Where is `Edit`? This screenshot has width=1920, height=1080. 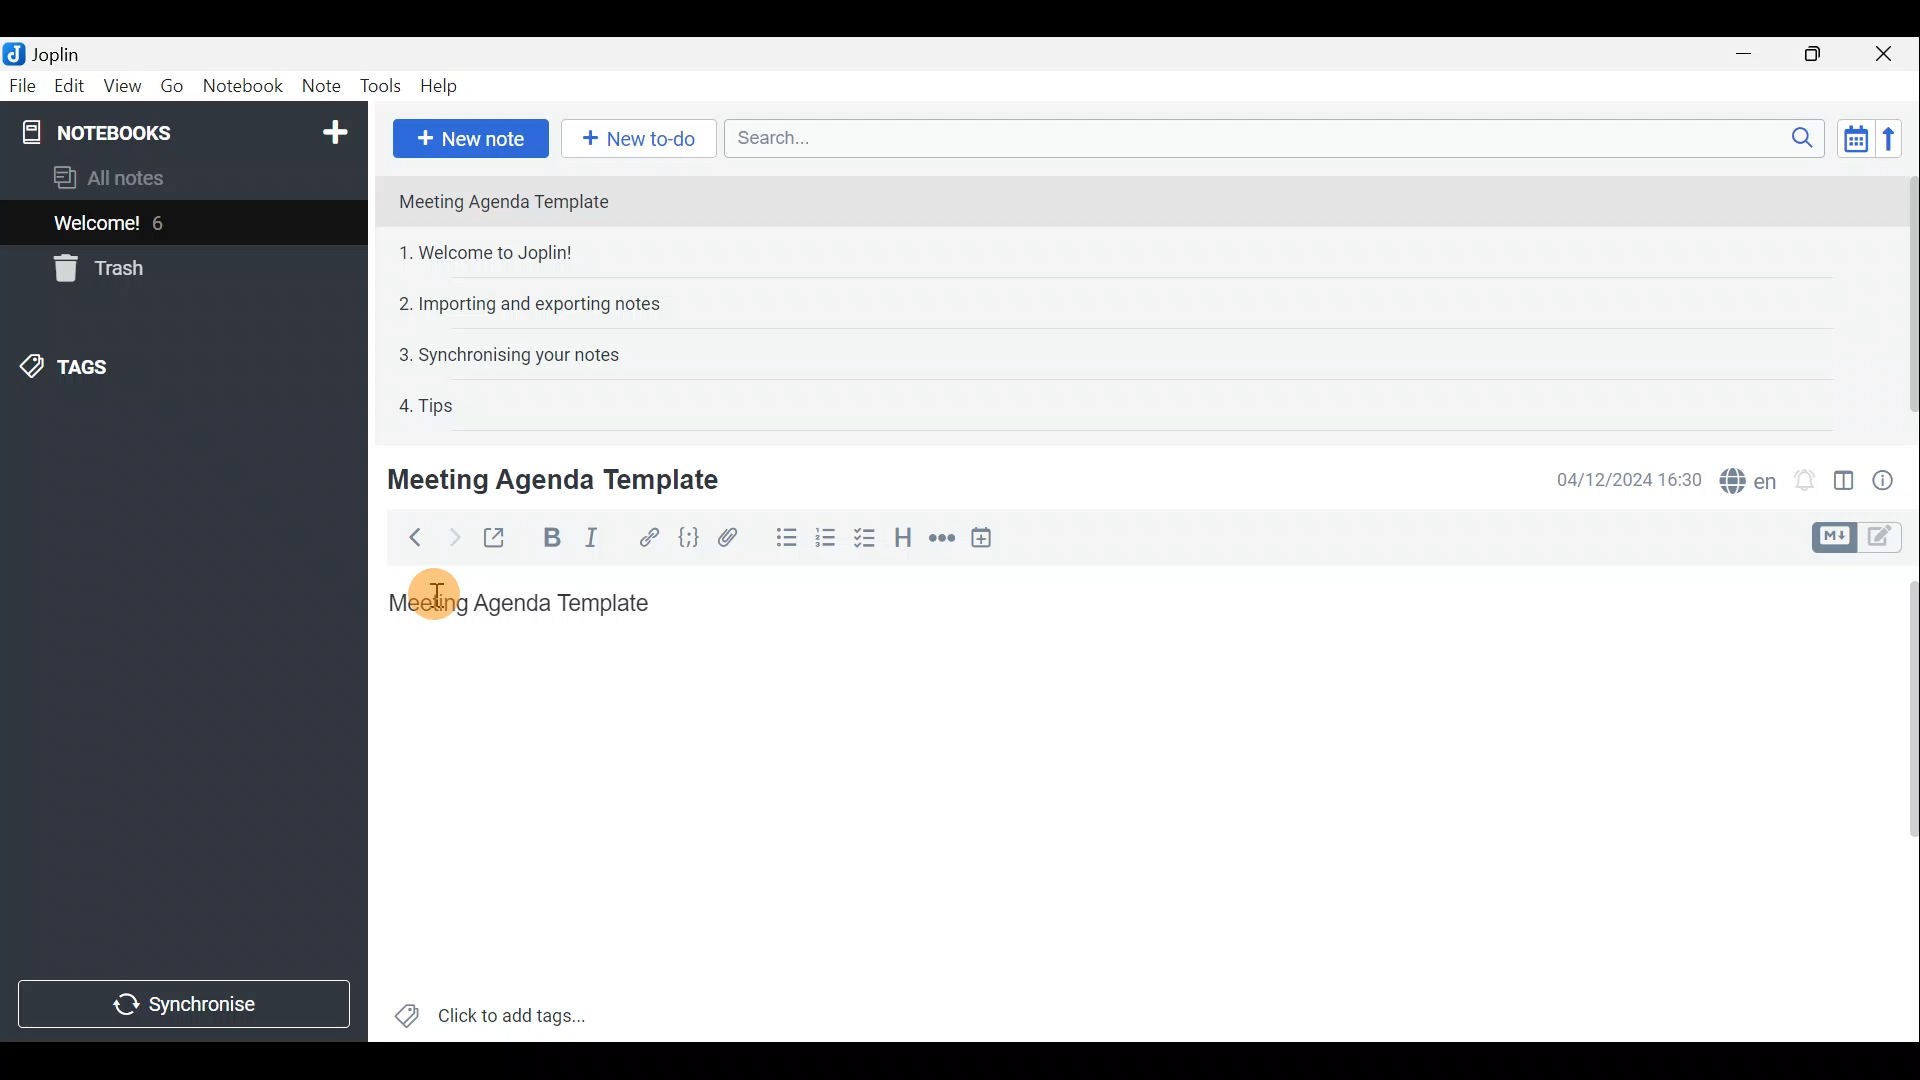 Edit is located at coordinates (70, 87).